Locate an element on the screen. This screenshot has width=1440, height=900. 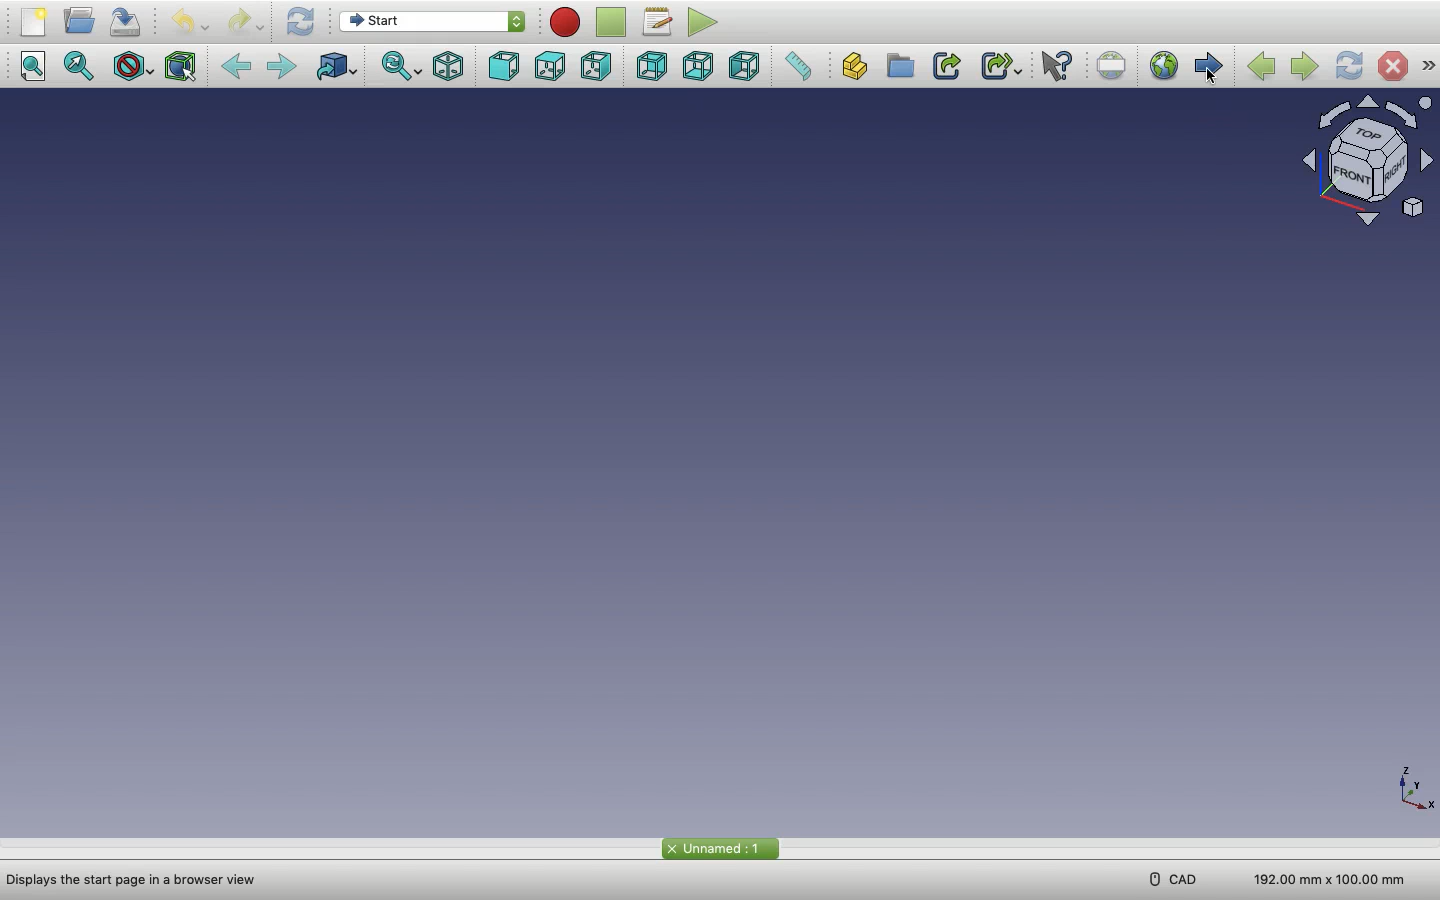
Create group is located at coordinates (904, 66).